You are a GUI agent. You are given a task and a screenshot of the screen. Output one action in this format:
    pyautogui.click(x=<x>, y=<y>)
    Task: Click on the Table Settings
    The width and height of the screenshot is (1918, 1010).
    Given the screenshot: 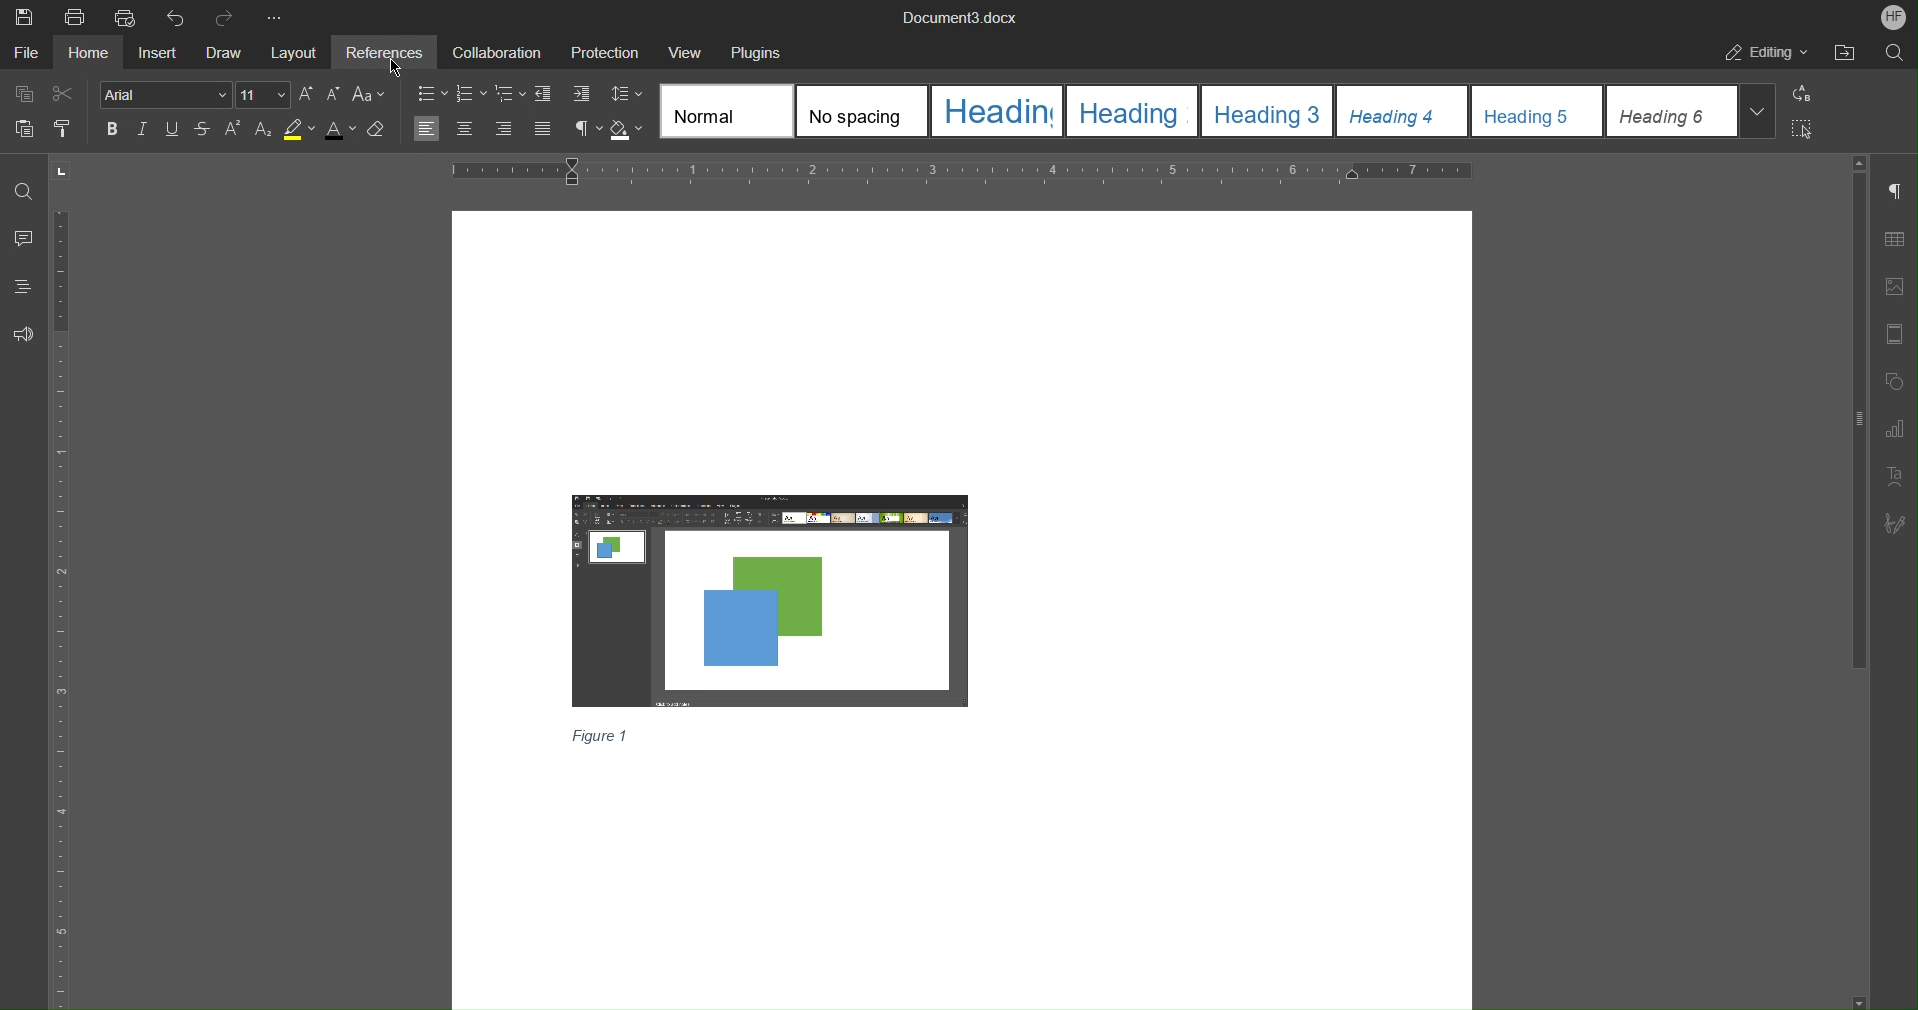 What is the action you would take?
    pyautogui.click(x=1895, y=240)
    